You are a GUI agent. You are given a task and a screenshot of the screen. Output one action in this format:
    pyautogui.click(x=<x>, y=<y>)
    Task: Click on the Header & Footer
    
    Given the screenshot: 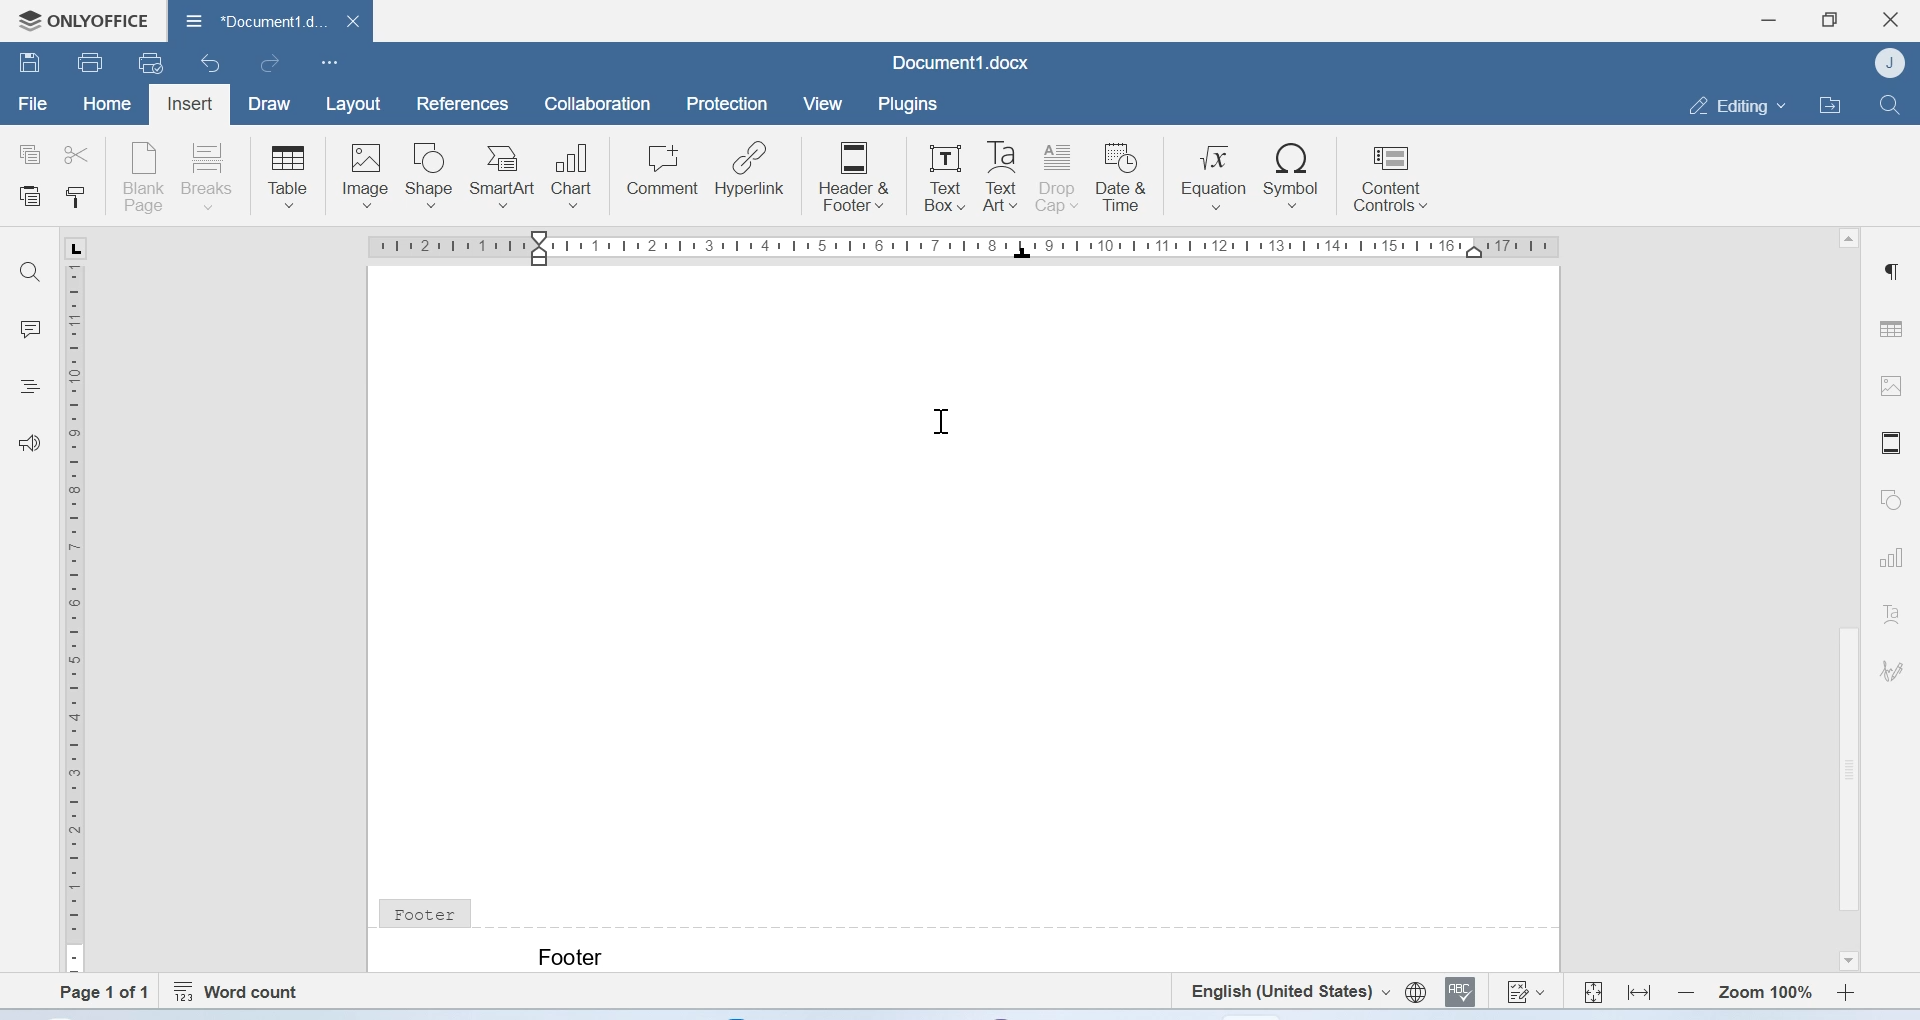 What is the action you would take?
    pyautogui.click(x=853, y=175)
    